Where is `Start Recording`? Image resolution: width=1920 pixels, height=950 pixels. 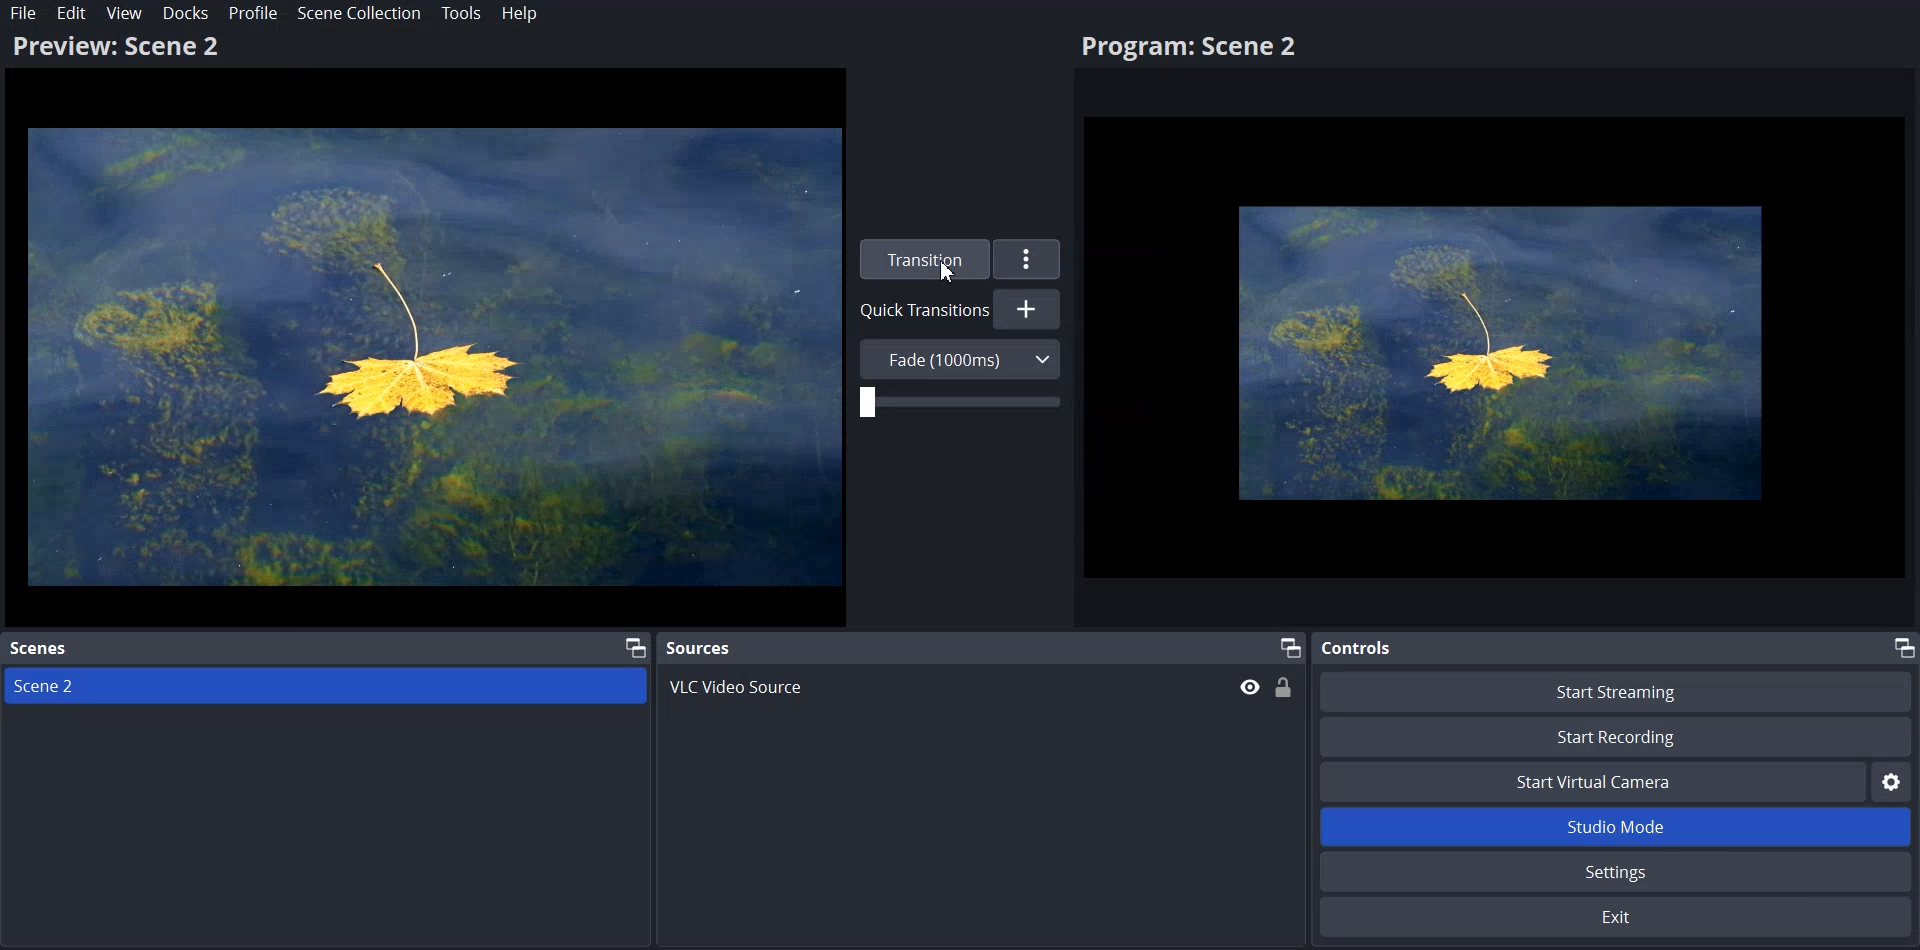
Start Recording is located at coordinates (1616, 735).